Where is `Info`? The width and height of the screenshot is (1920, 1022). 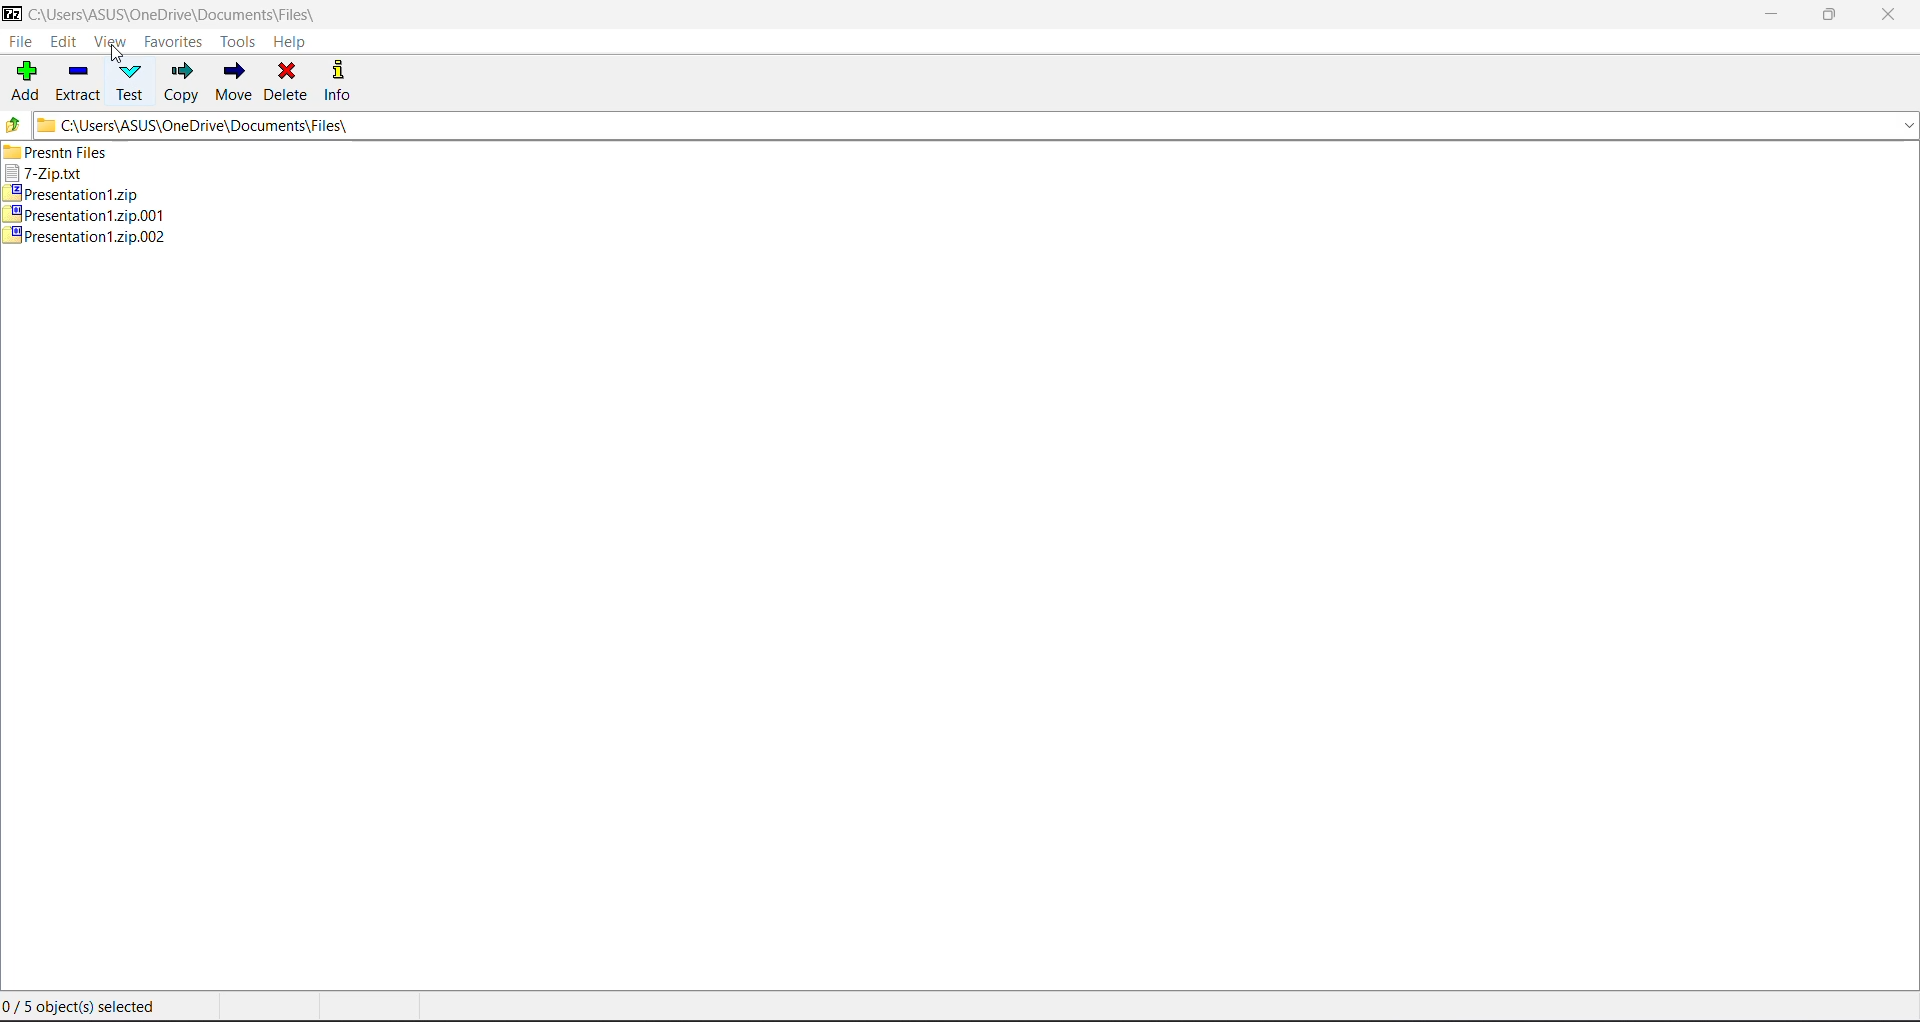 Info is located at coordinates (339, 80).